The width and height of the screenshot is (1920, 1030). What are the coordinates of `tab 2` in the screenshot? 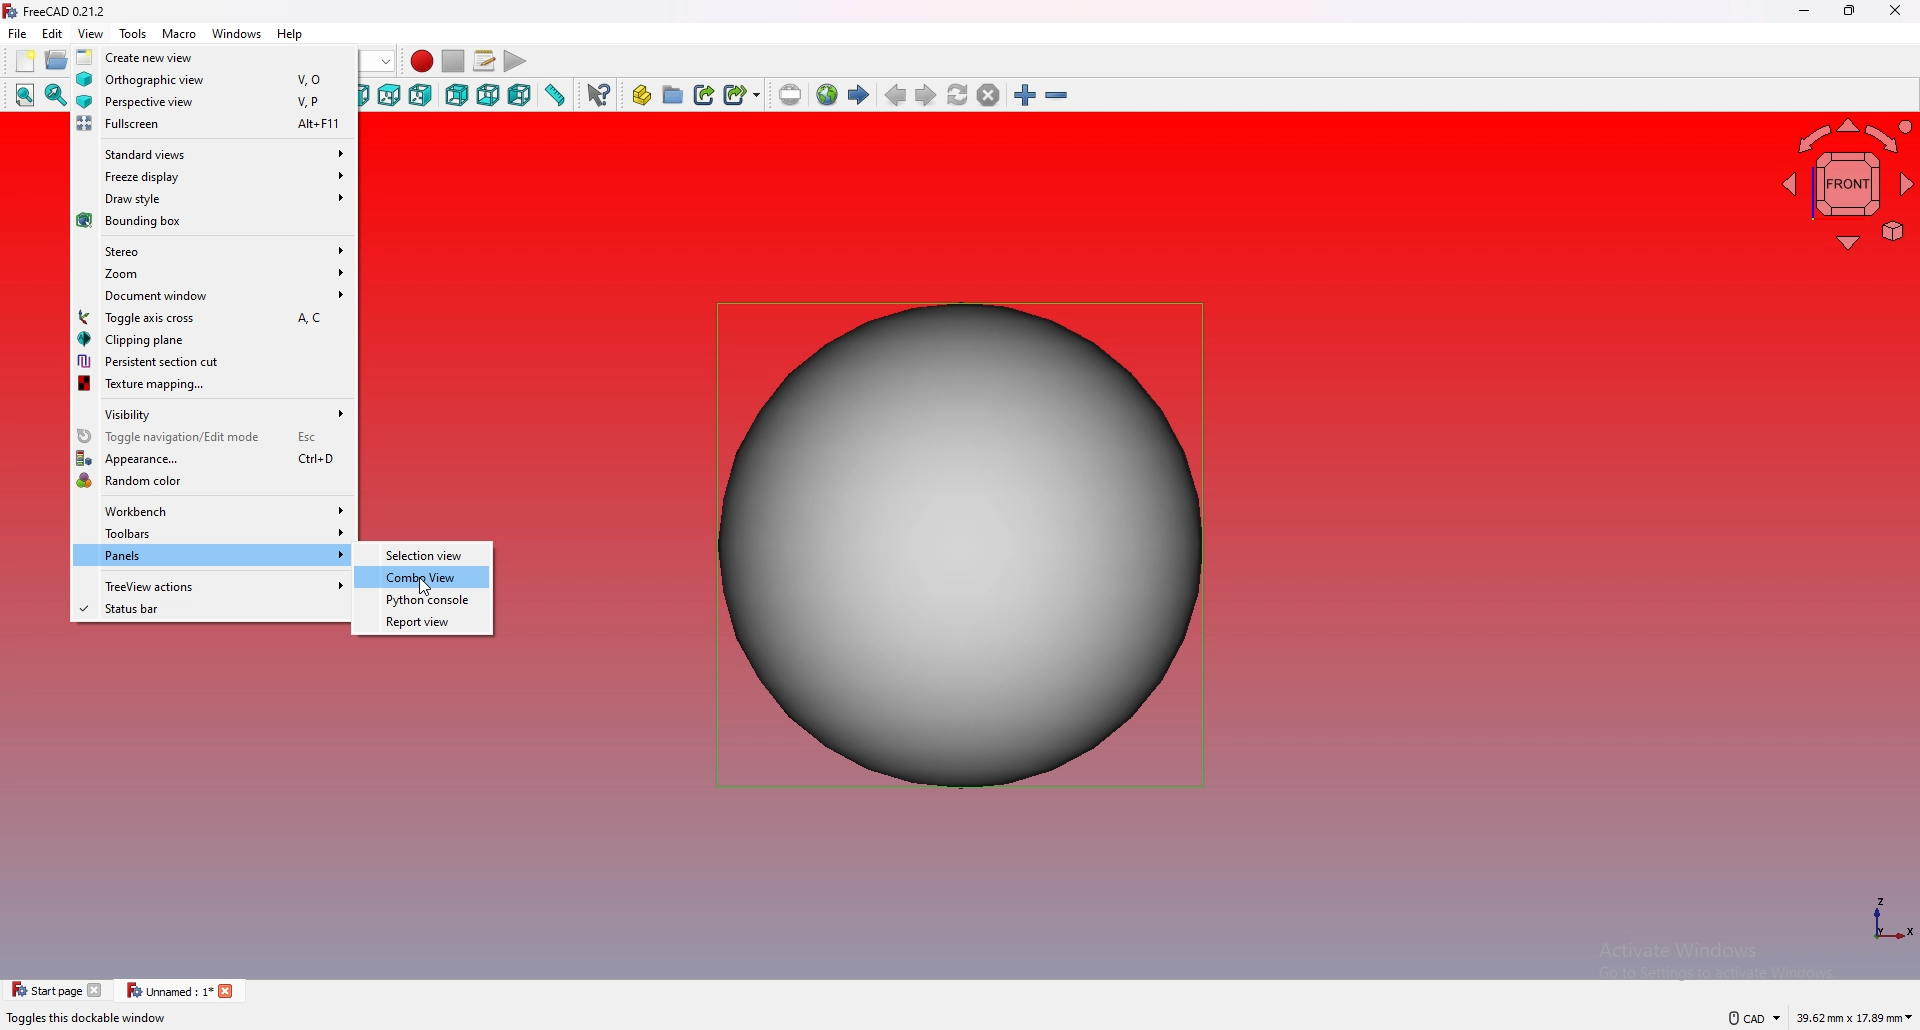 It's located at (182, 992).